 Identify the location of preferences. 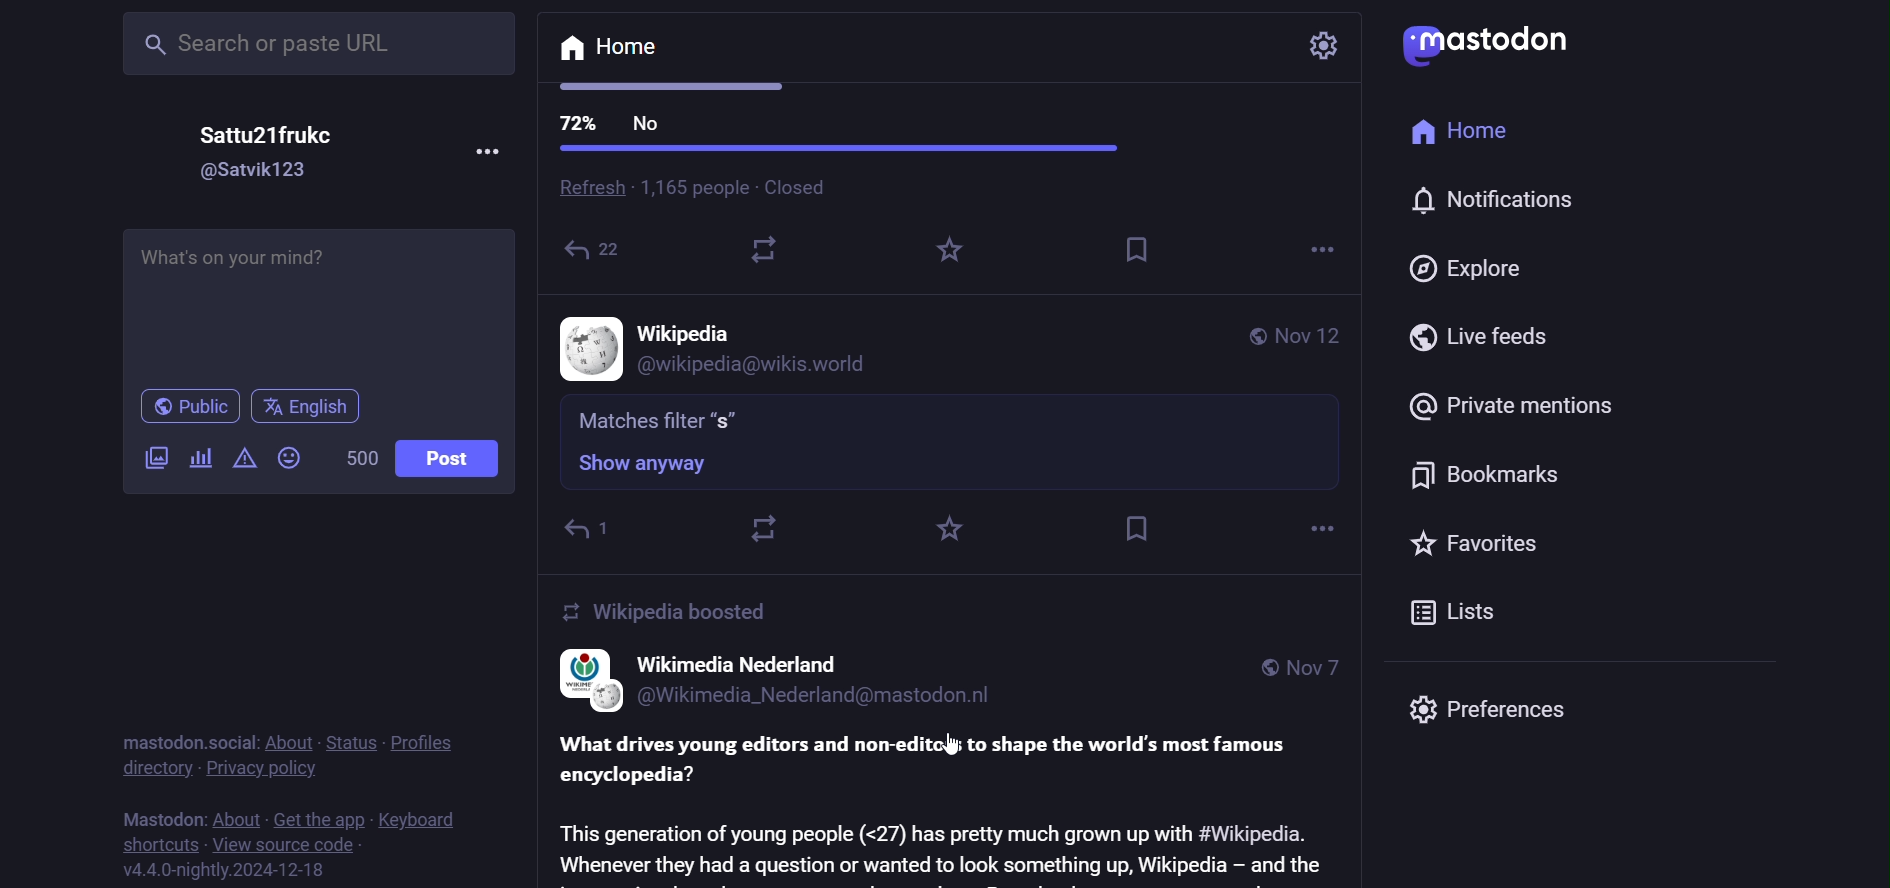
(1491, 706).